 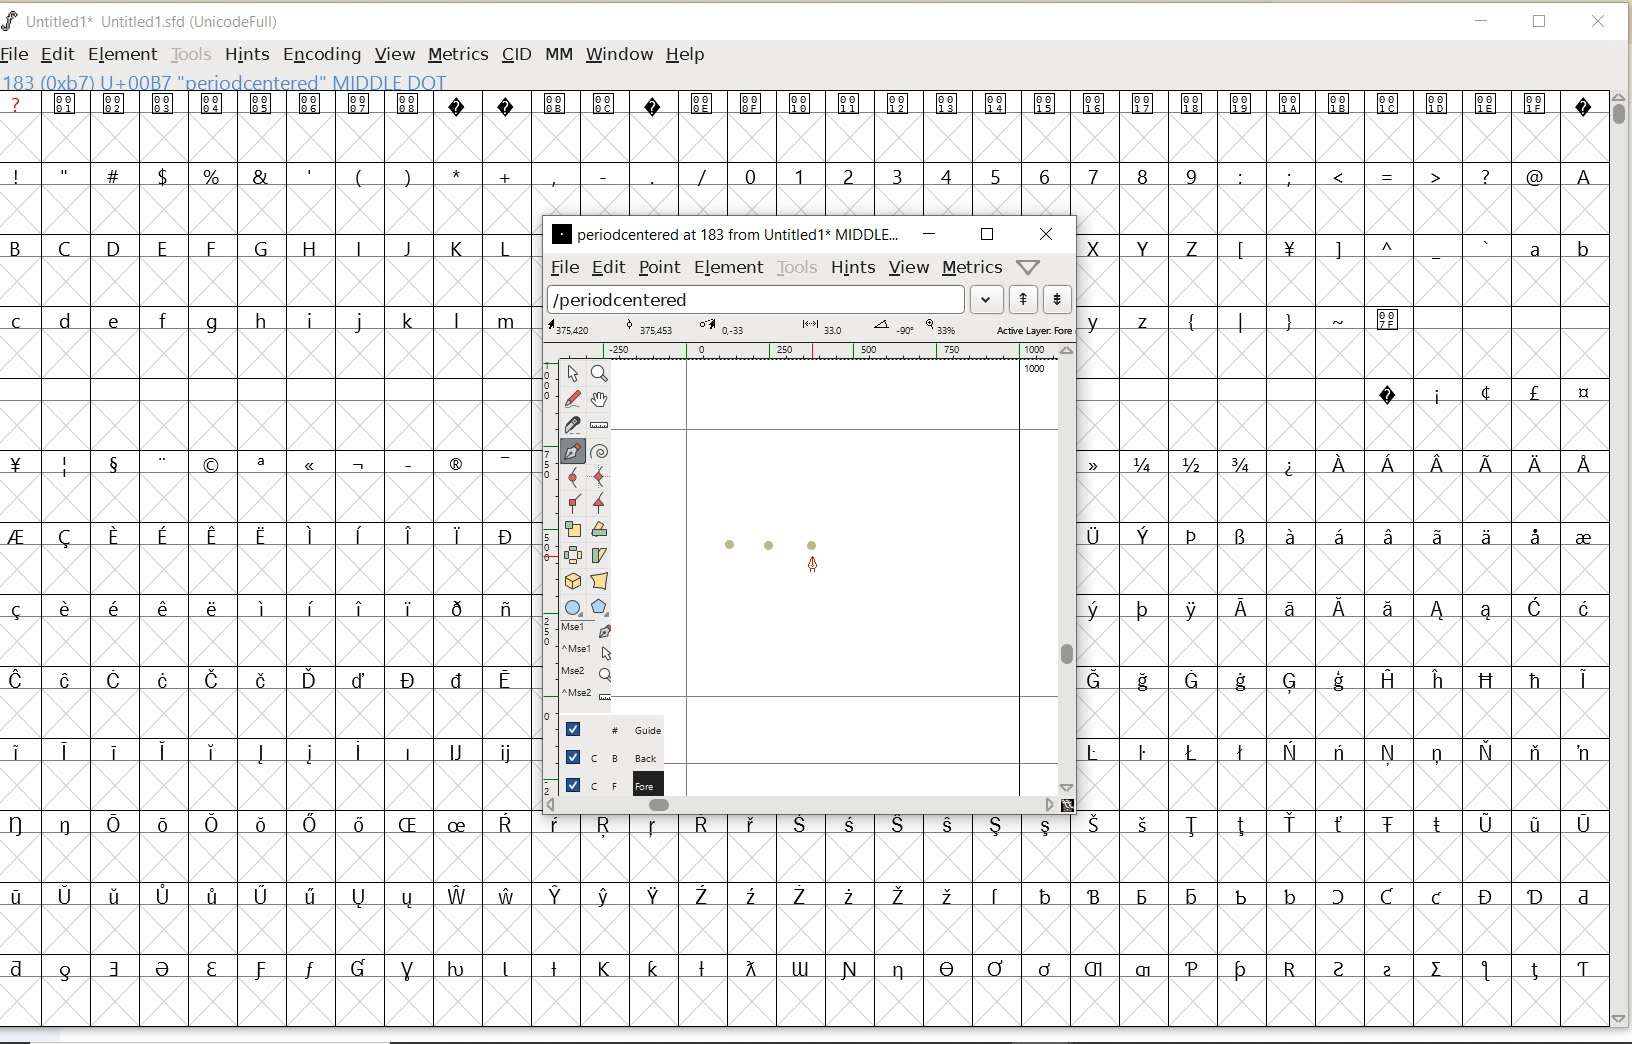 I want to click on dot, so click(x=815, y=542).